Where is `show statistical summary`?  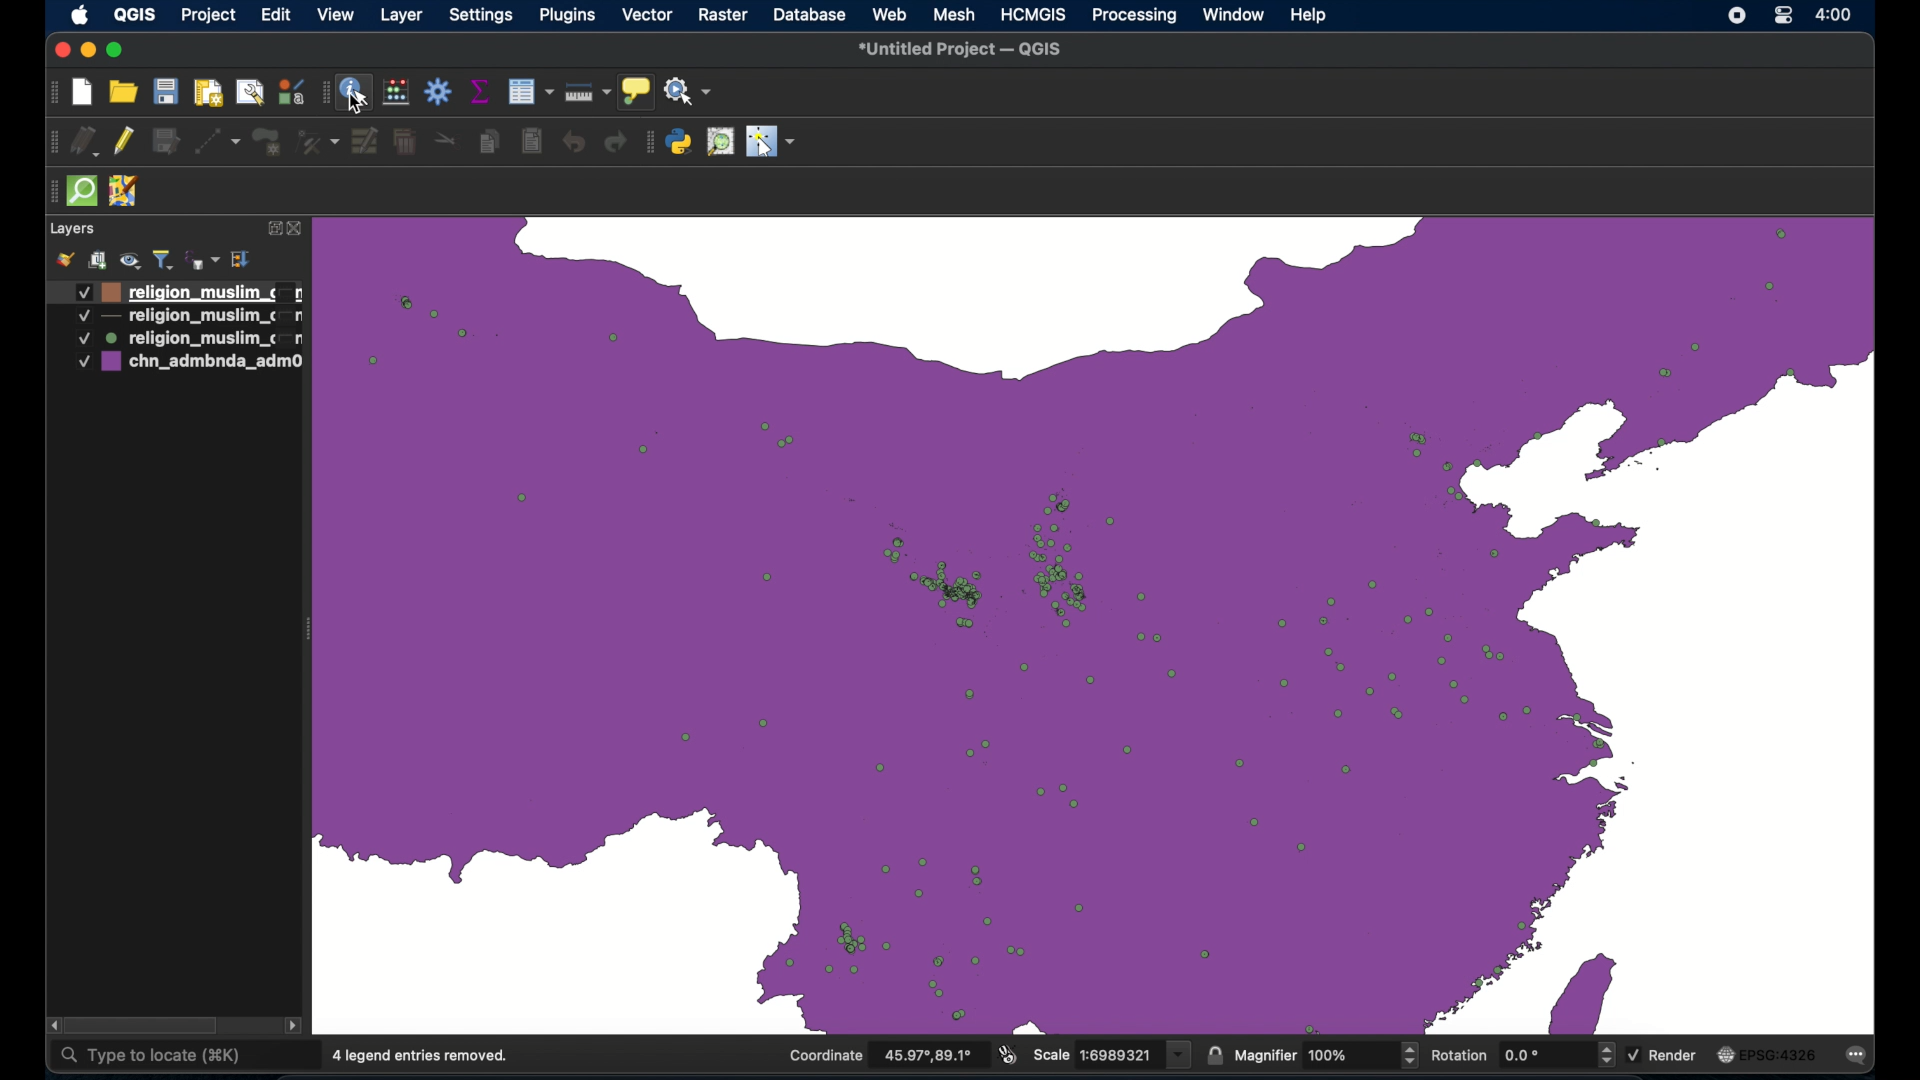 show statistical summary is located at coordinates (481, 91).